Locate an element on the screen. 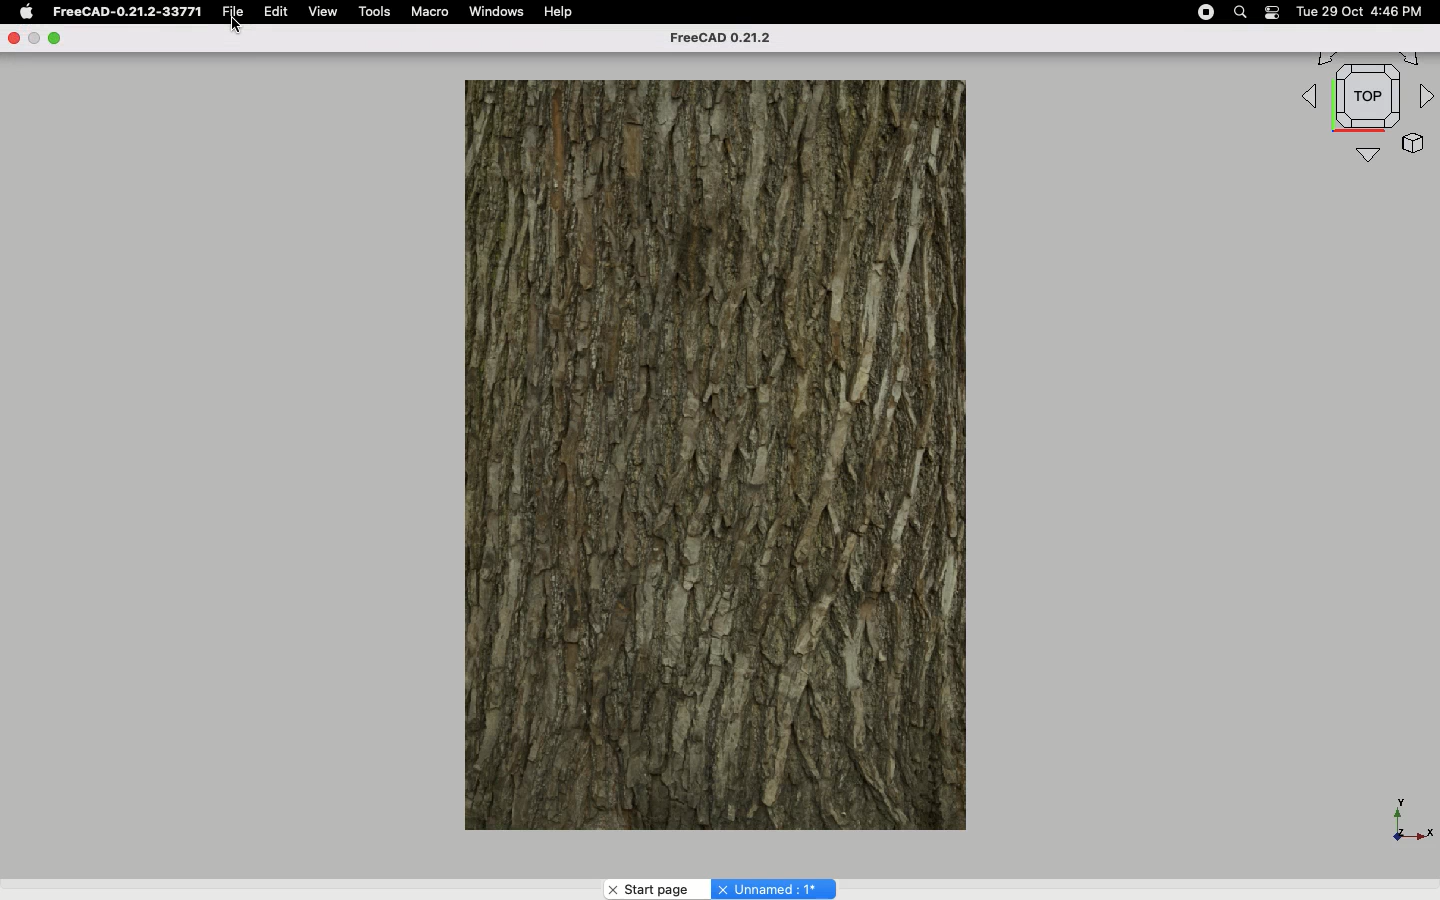  Unnamed:1* is located at coordinates (773, 888).